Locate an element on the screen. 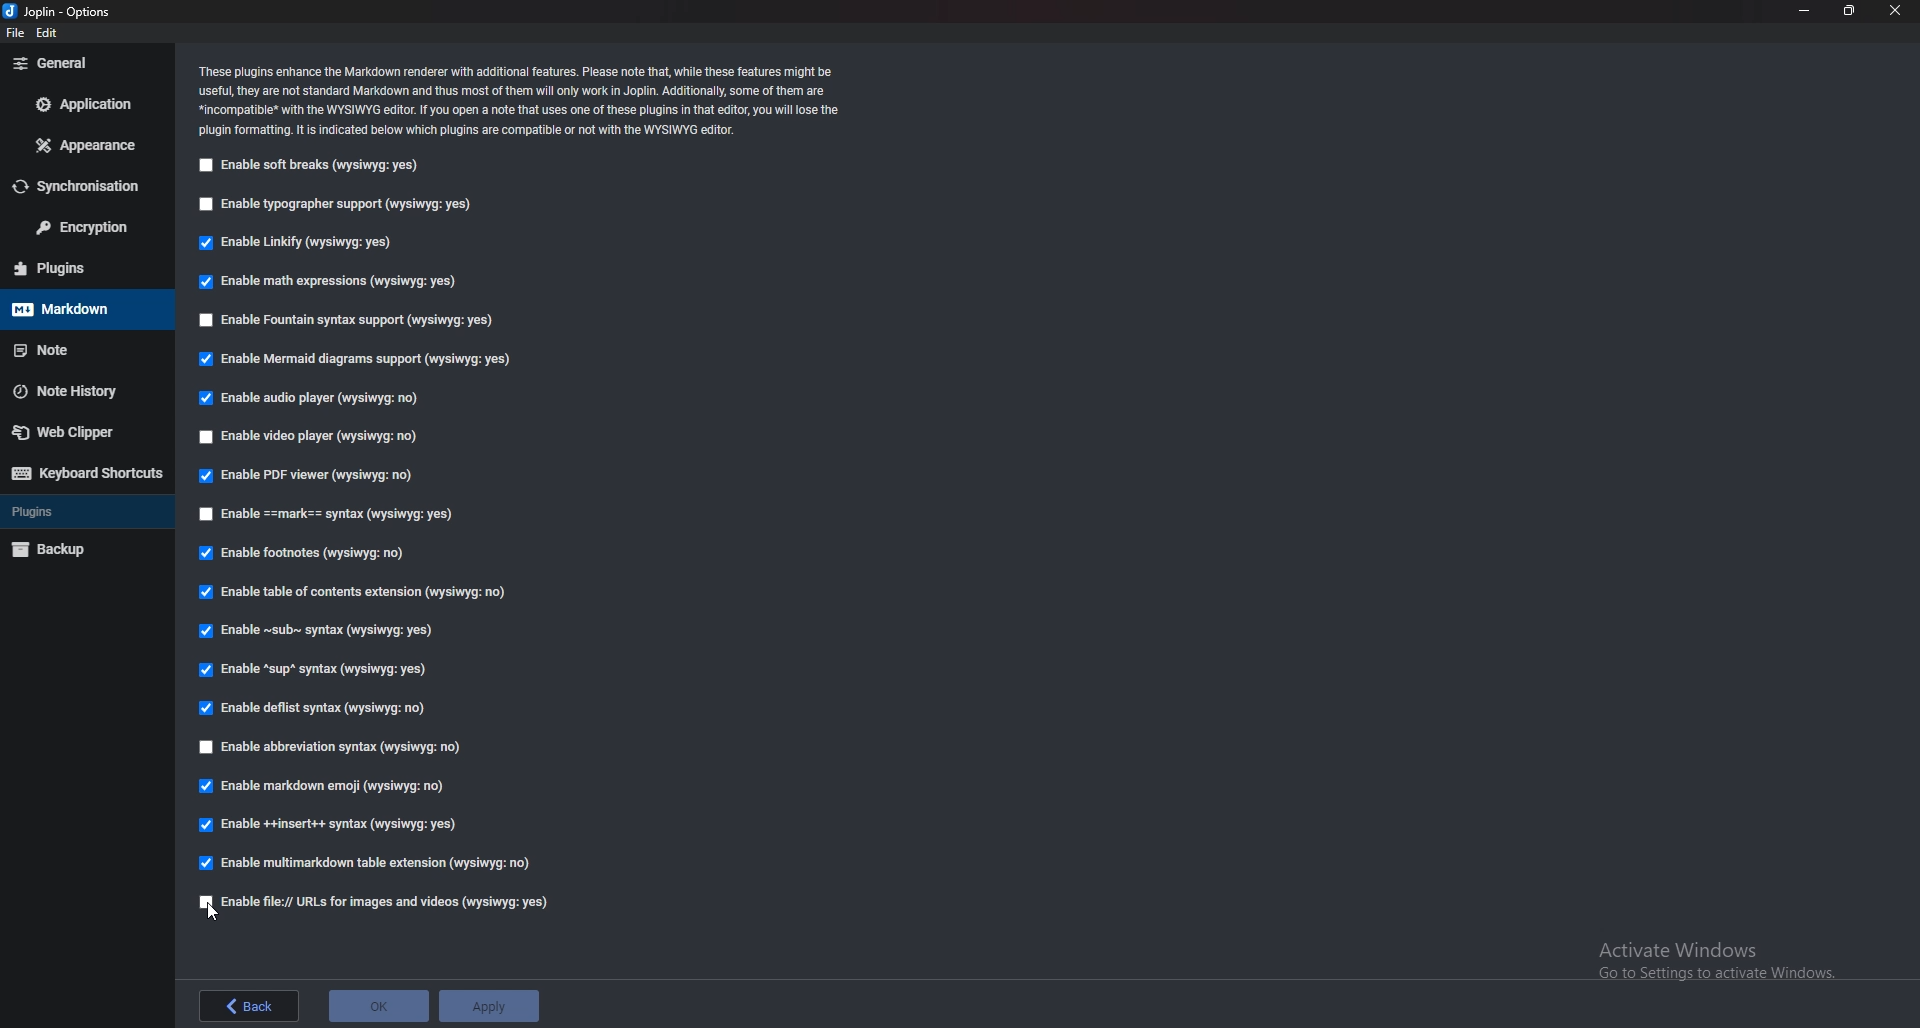  Enable linkify is located at coordinates (301, 241).